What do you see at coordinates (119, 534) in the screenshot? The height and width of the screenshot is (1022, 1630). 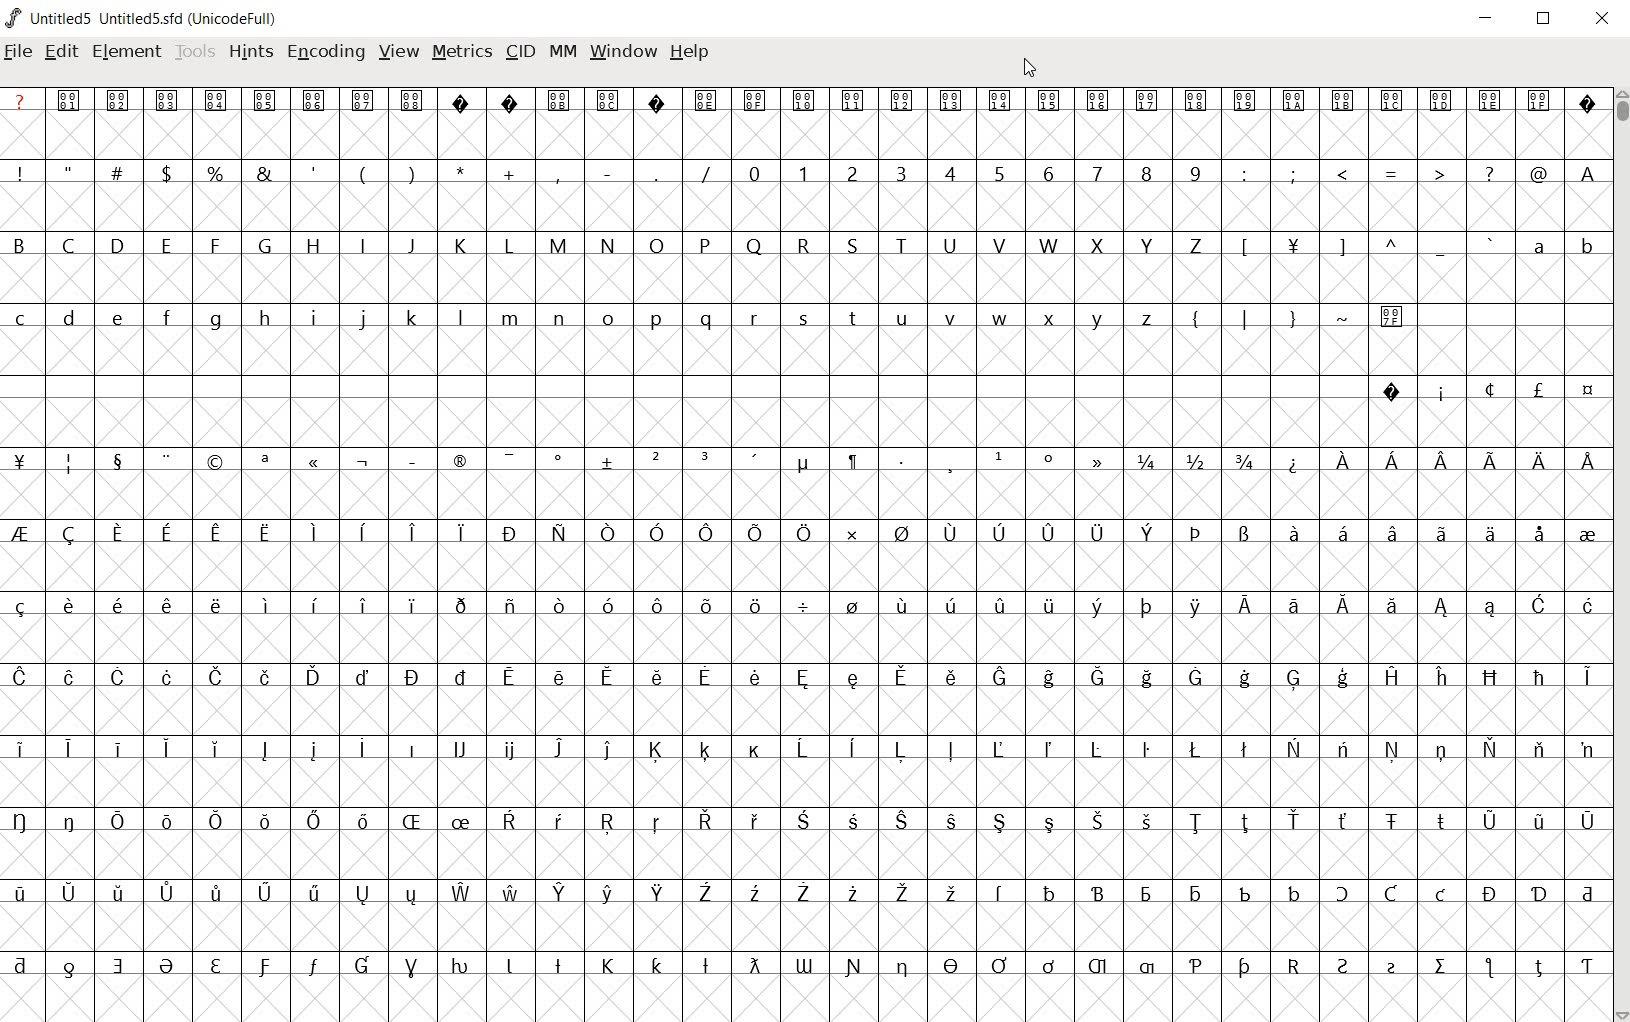 I see `Symbol` at bounding box center [119, 534].